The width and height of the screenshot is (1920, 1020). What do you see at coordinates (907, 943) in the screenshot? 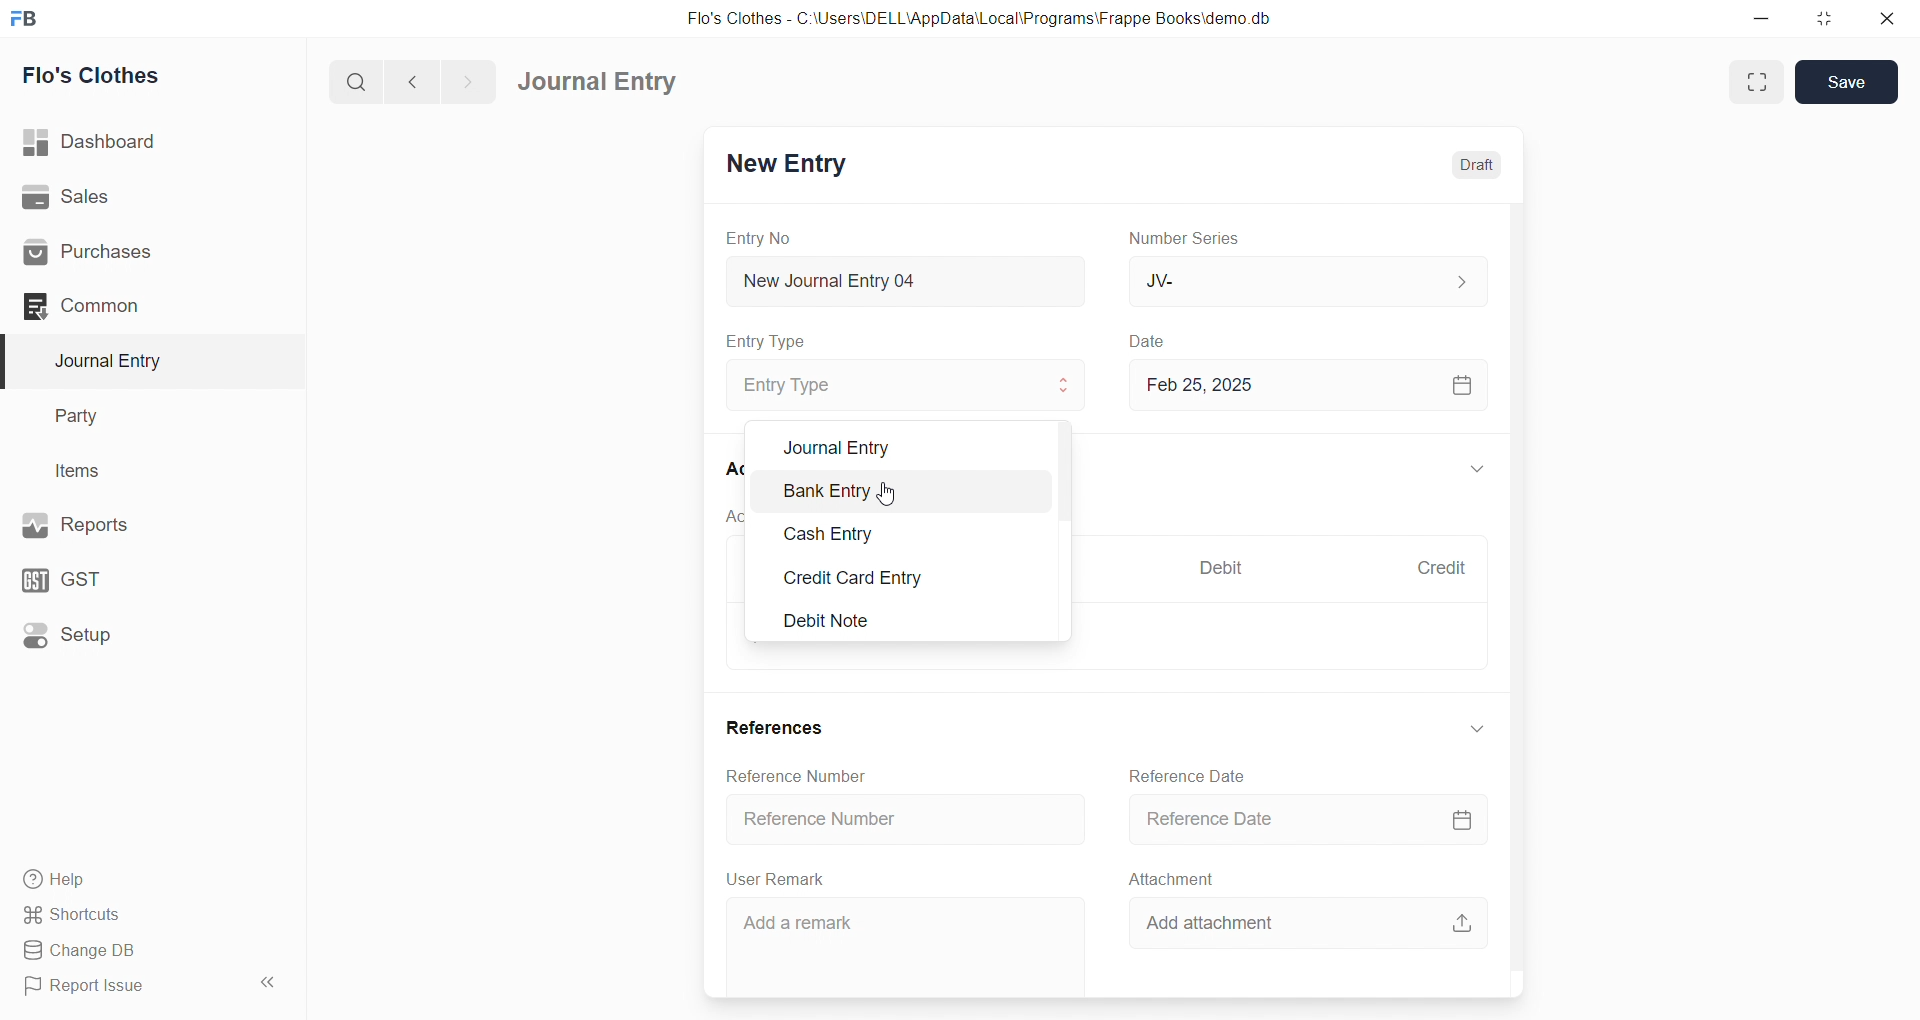
I see `Add a remark` at bounding box center [907, 943].